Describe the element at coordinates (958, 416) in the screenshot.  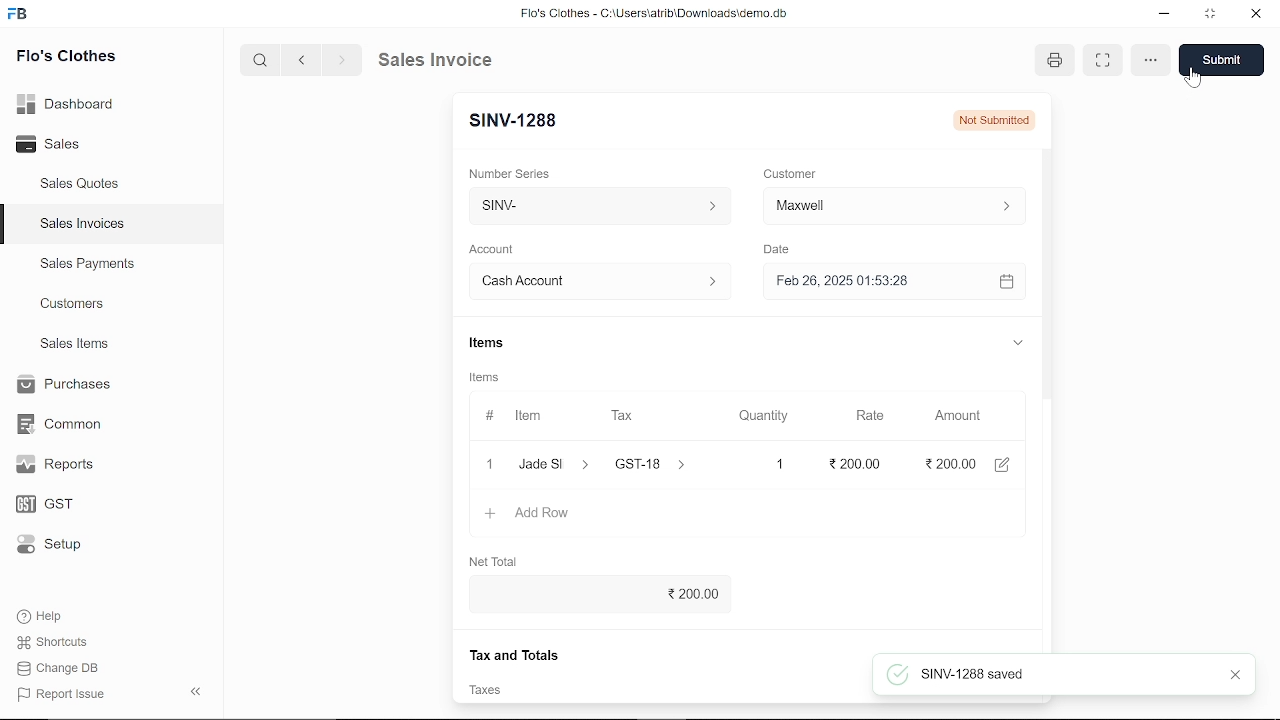
I see `Amount` at that location.